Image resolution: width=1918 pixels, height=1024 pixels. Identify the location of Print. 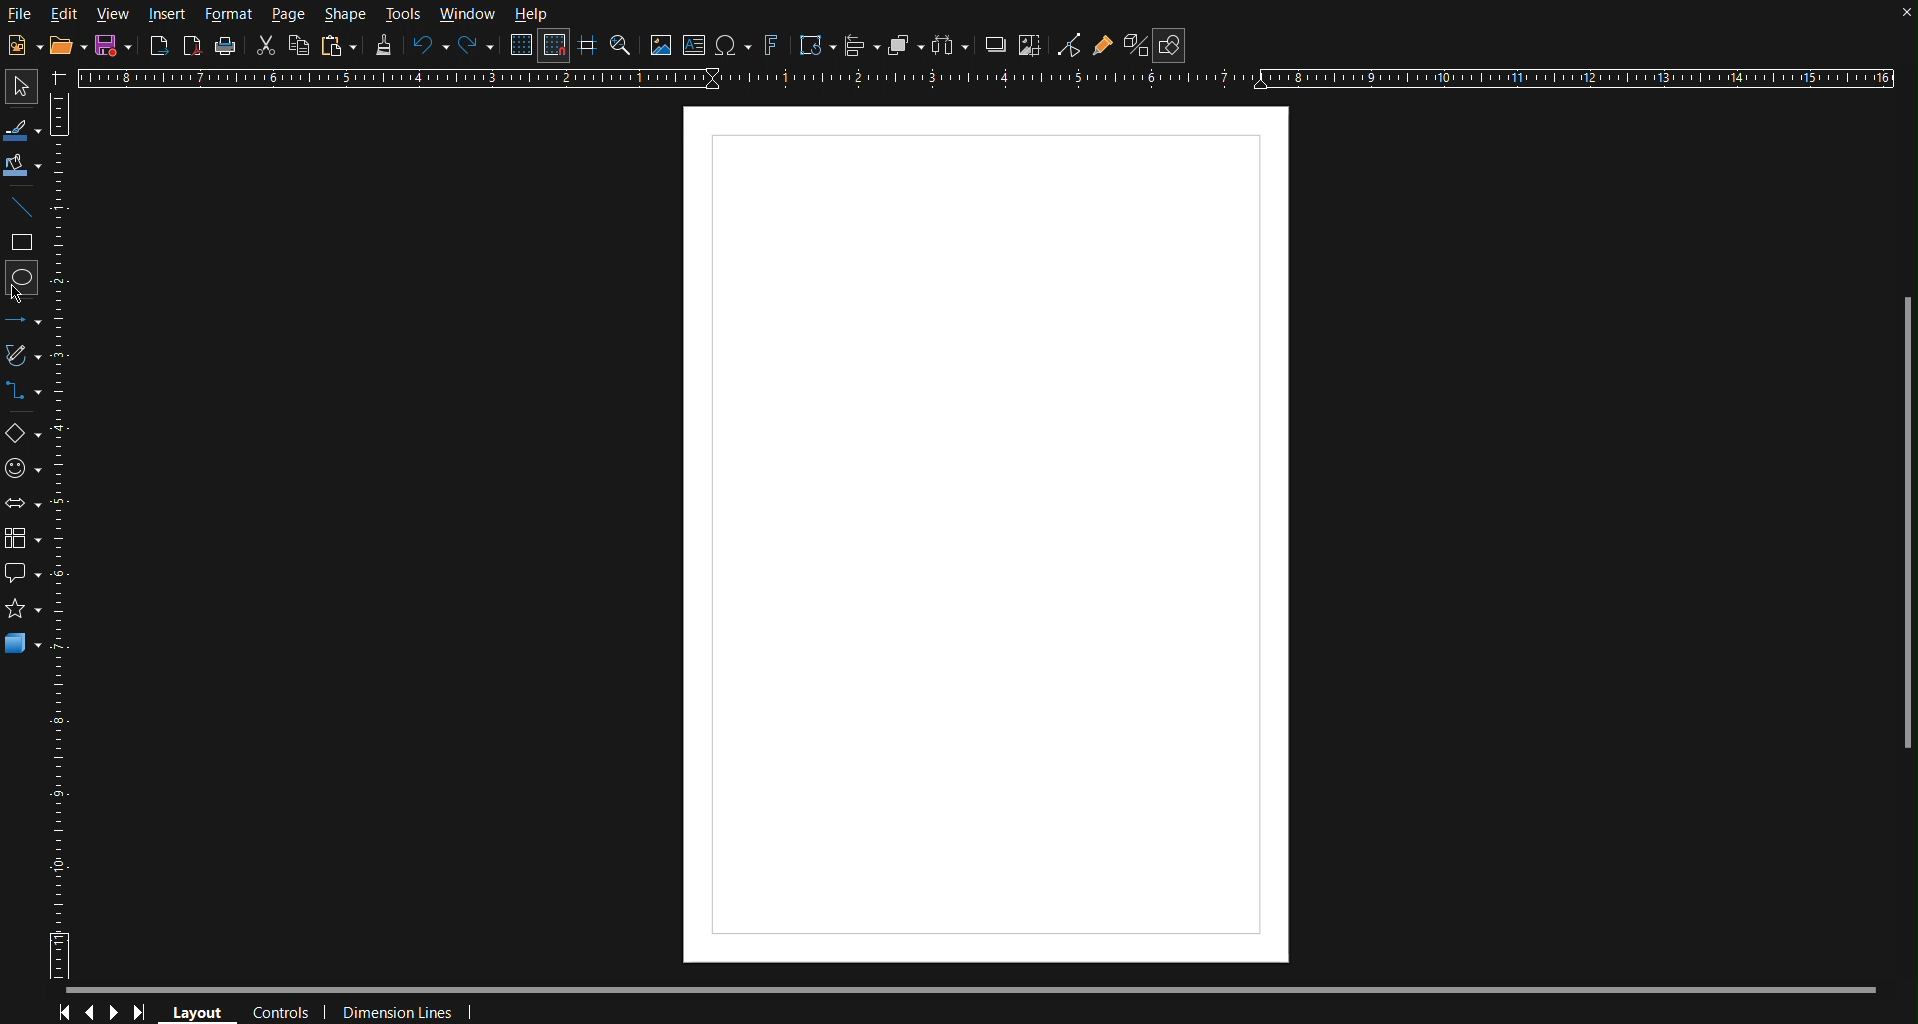
(228, 45).